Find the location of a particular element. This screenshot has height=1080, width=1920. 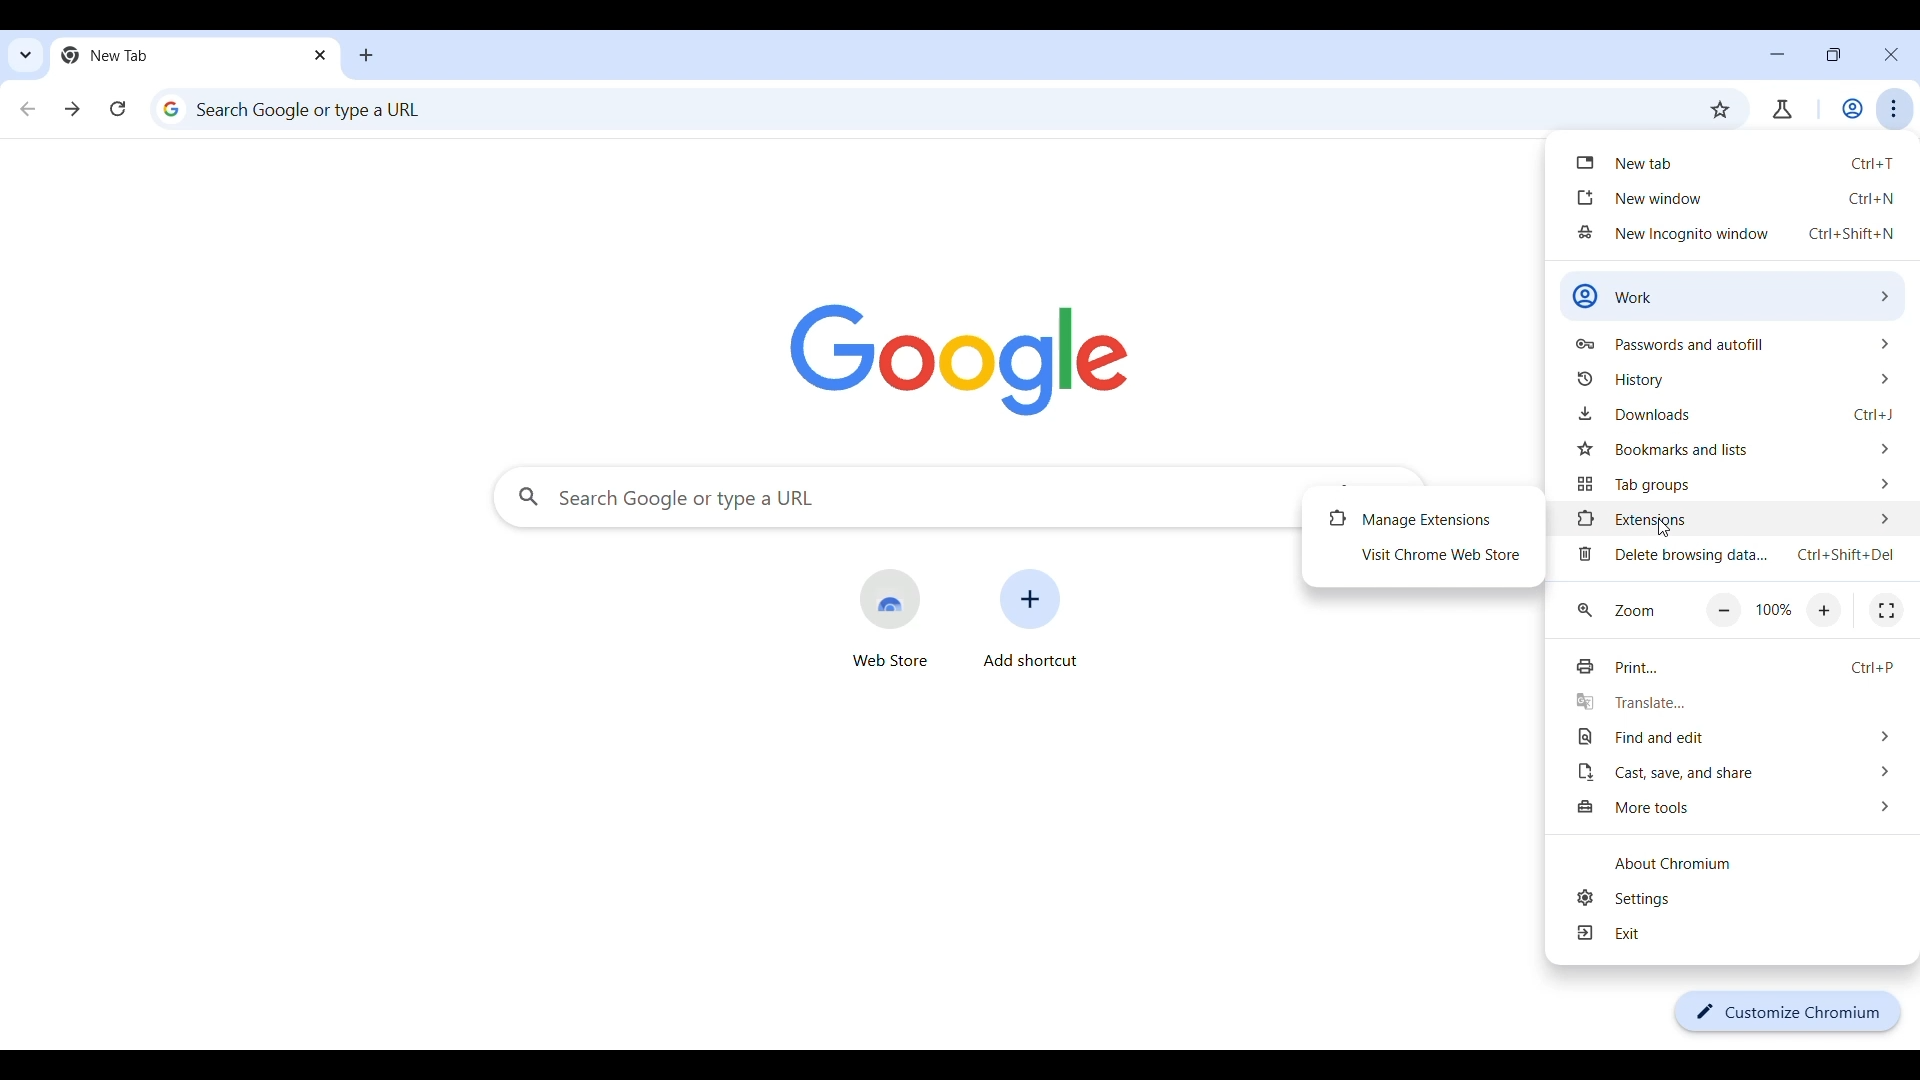

Work is located at coordinates (1852, 108).